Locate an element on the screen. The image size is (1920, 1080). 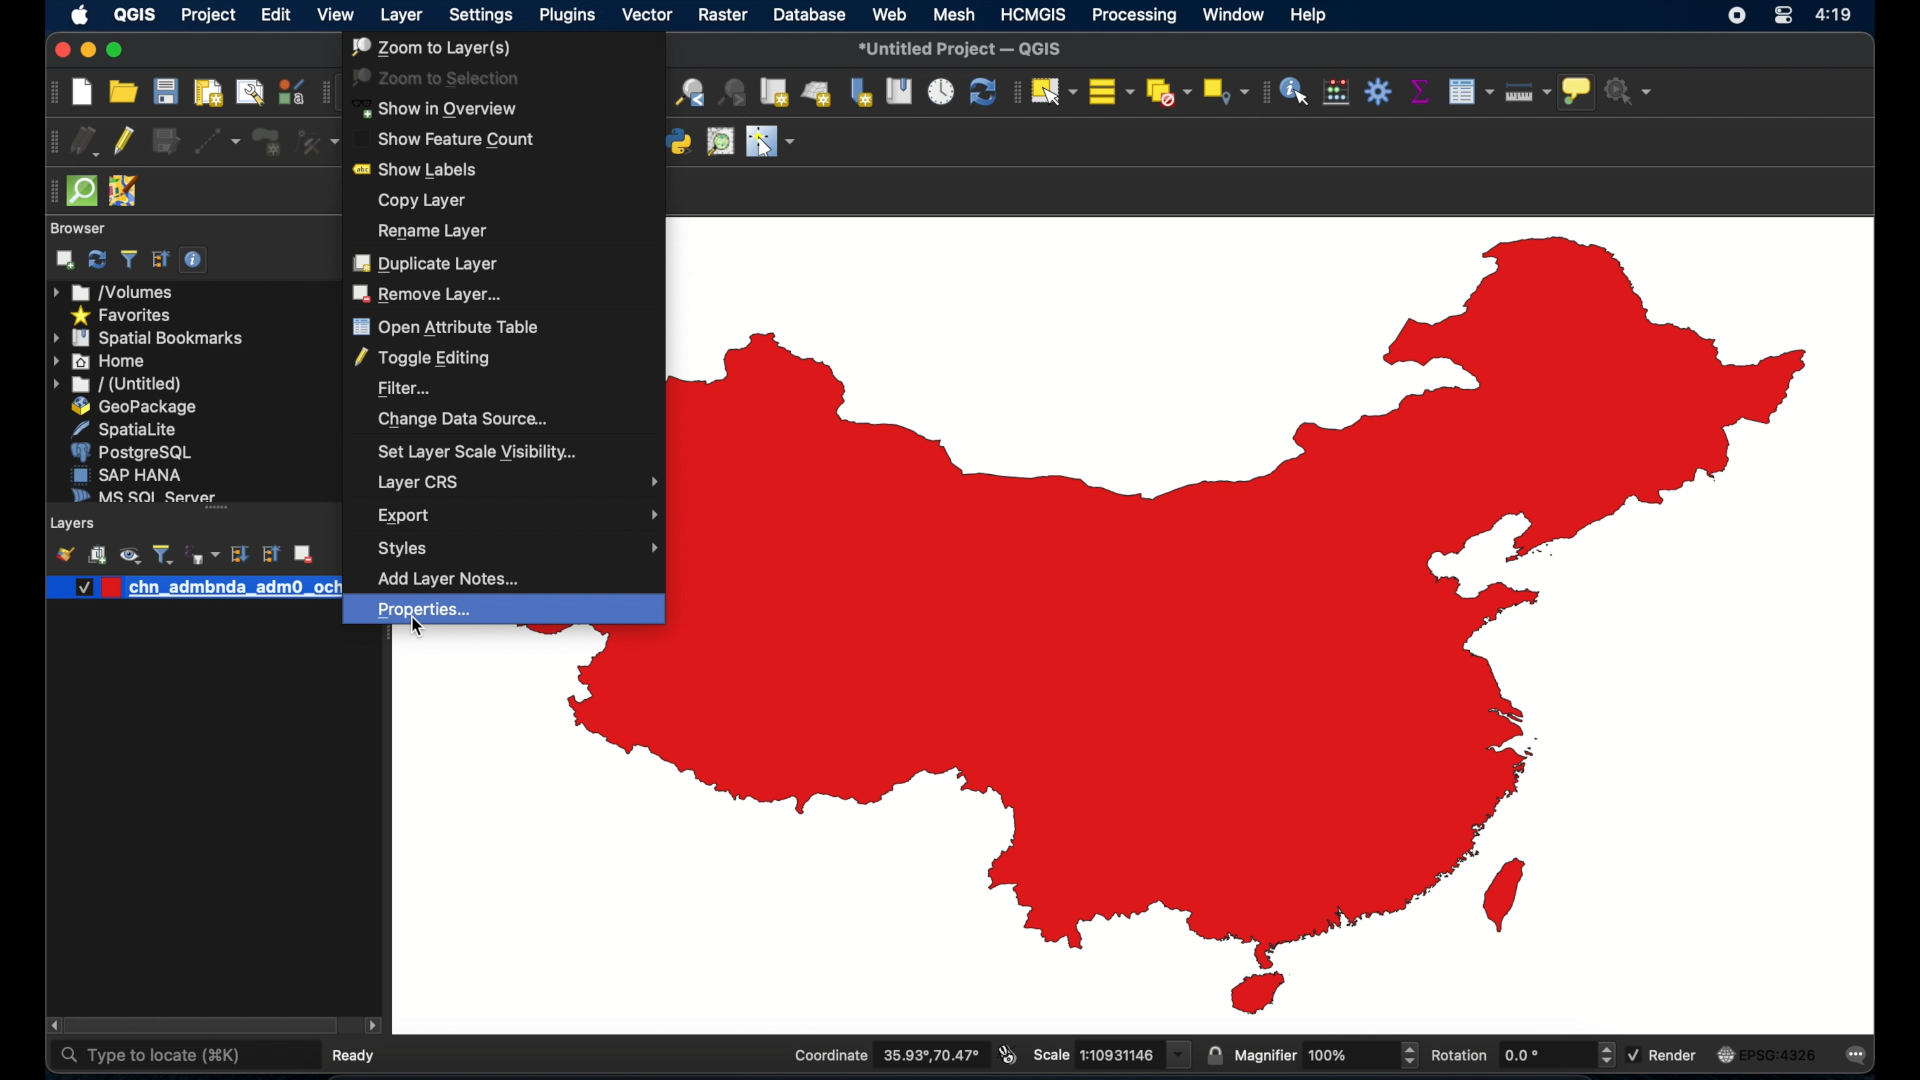
print layout is located at coordinates (206, 94).